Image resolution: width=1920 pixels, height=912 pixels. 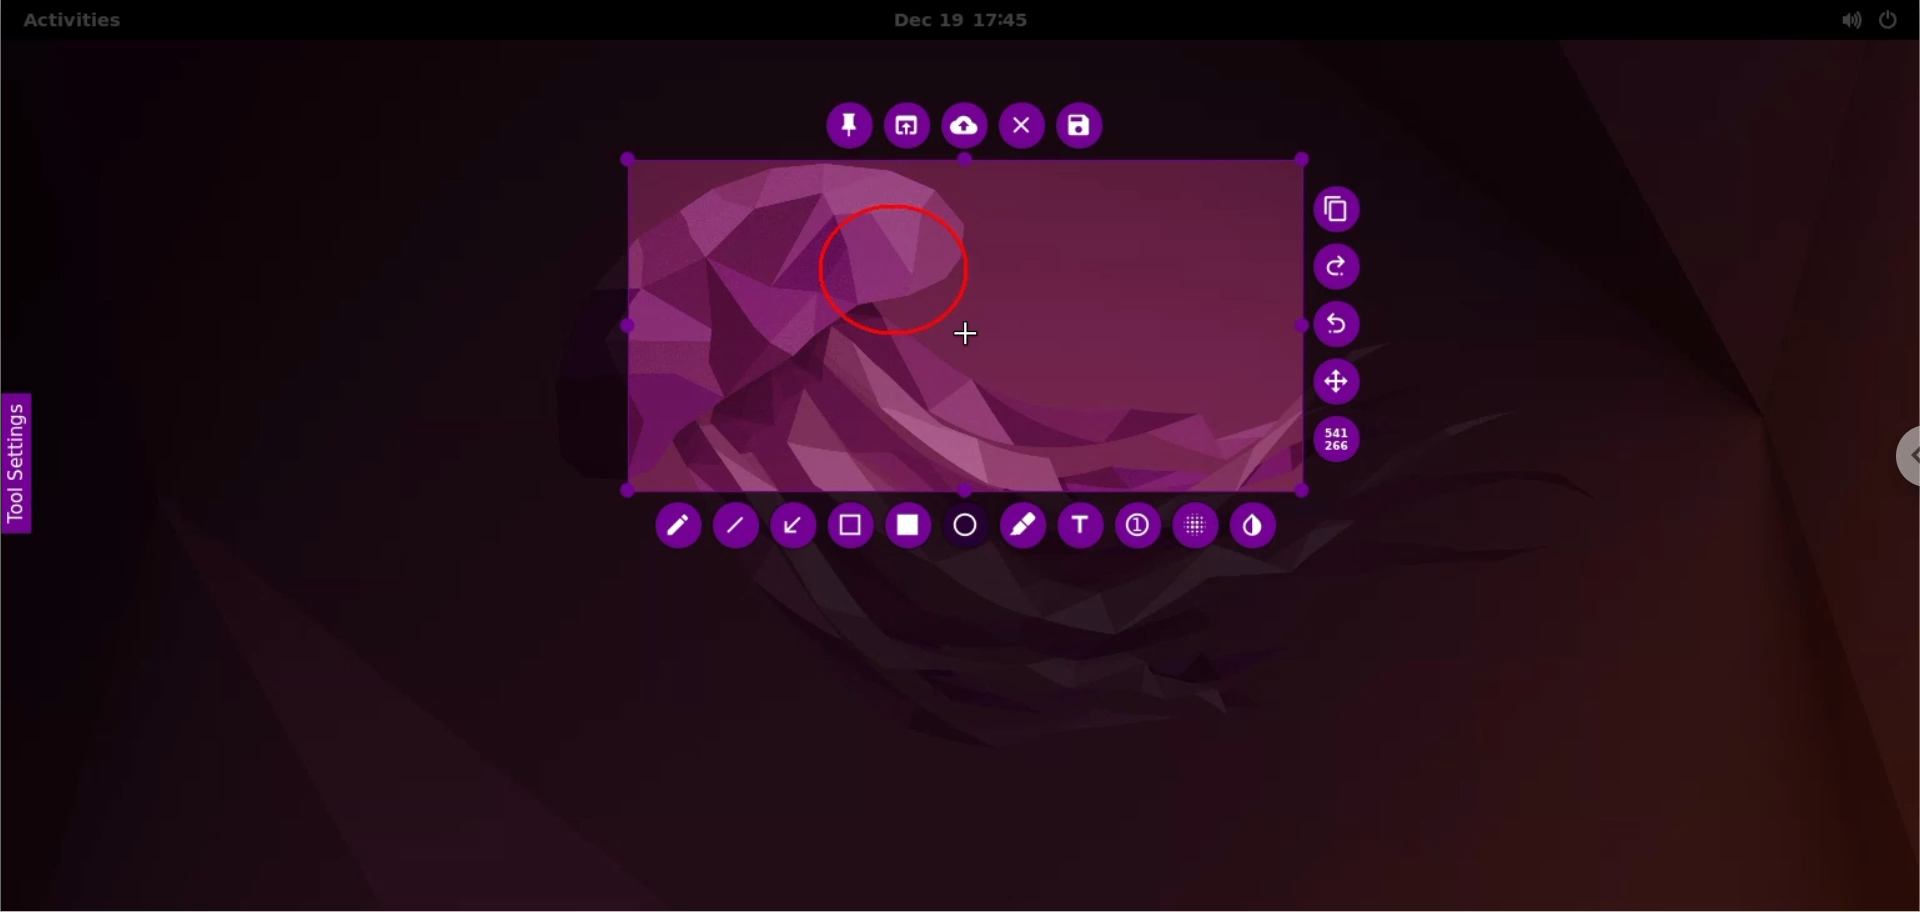 What do you see at coordinates (1253, 527) in the screenshot?
I see `inverter tool` at bounding box center [1253, 527].